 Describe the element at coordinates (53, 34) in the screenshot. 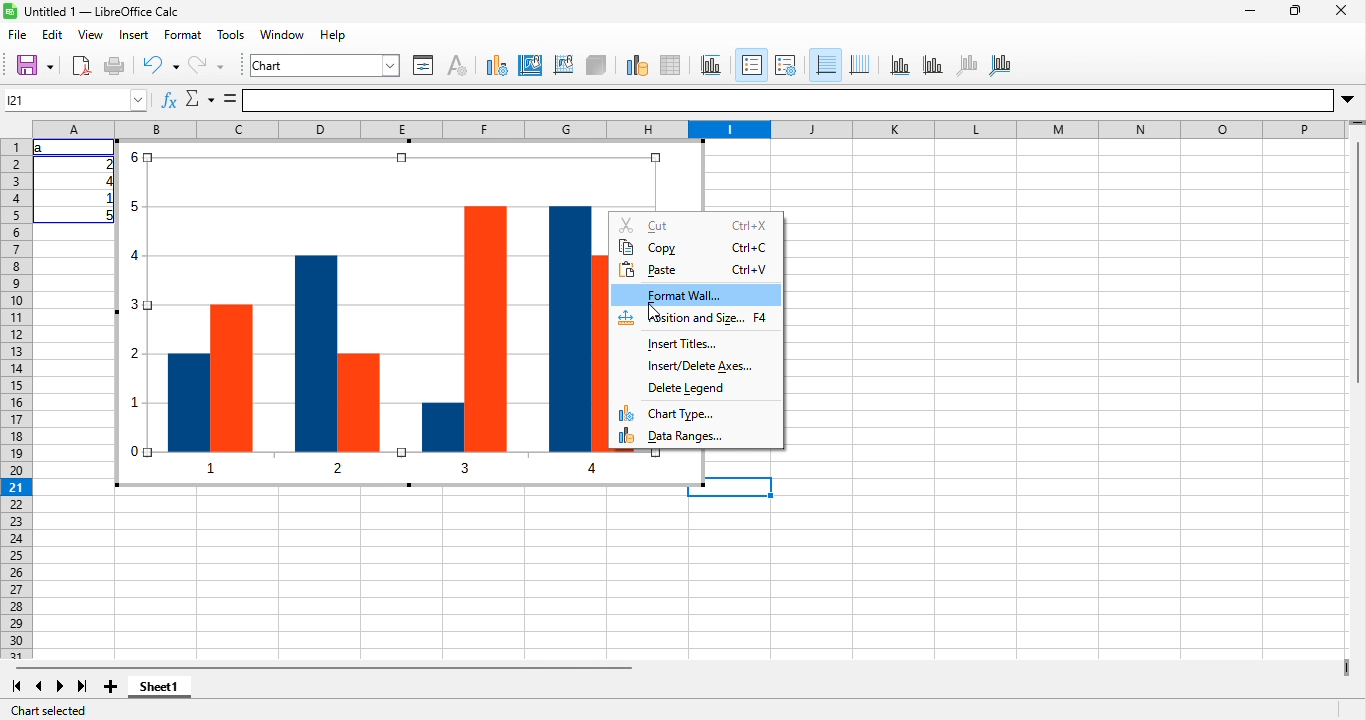

I see `edit` at that location.